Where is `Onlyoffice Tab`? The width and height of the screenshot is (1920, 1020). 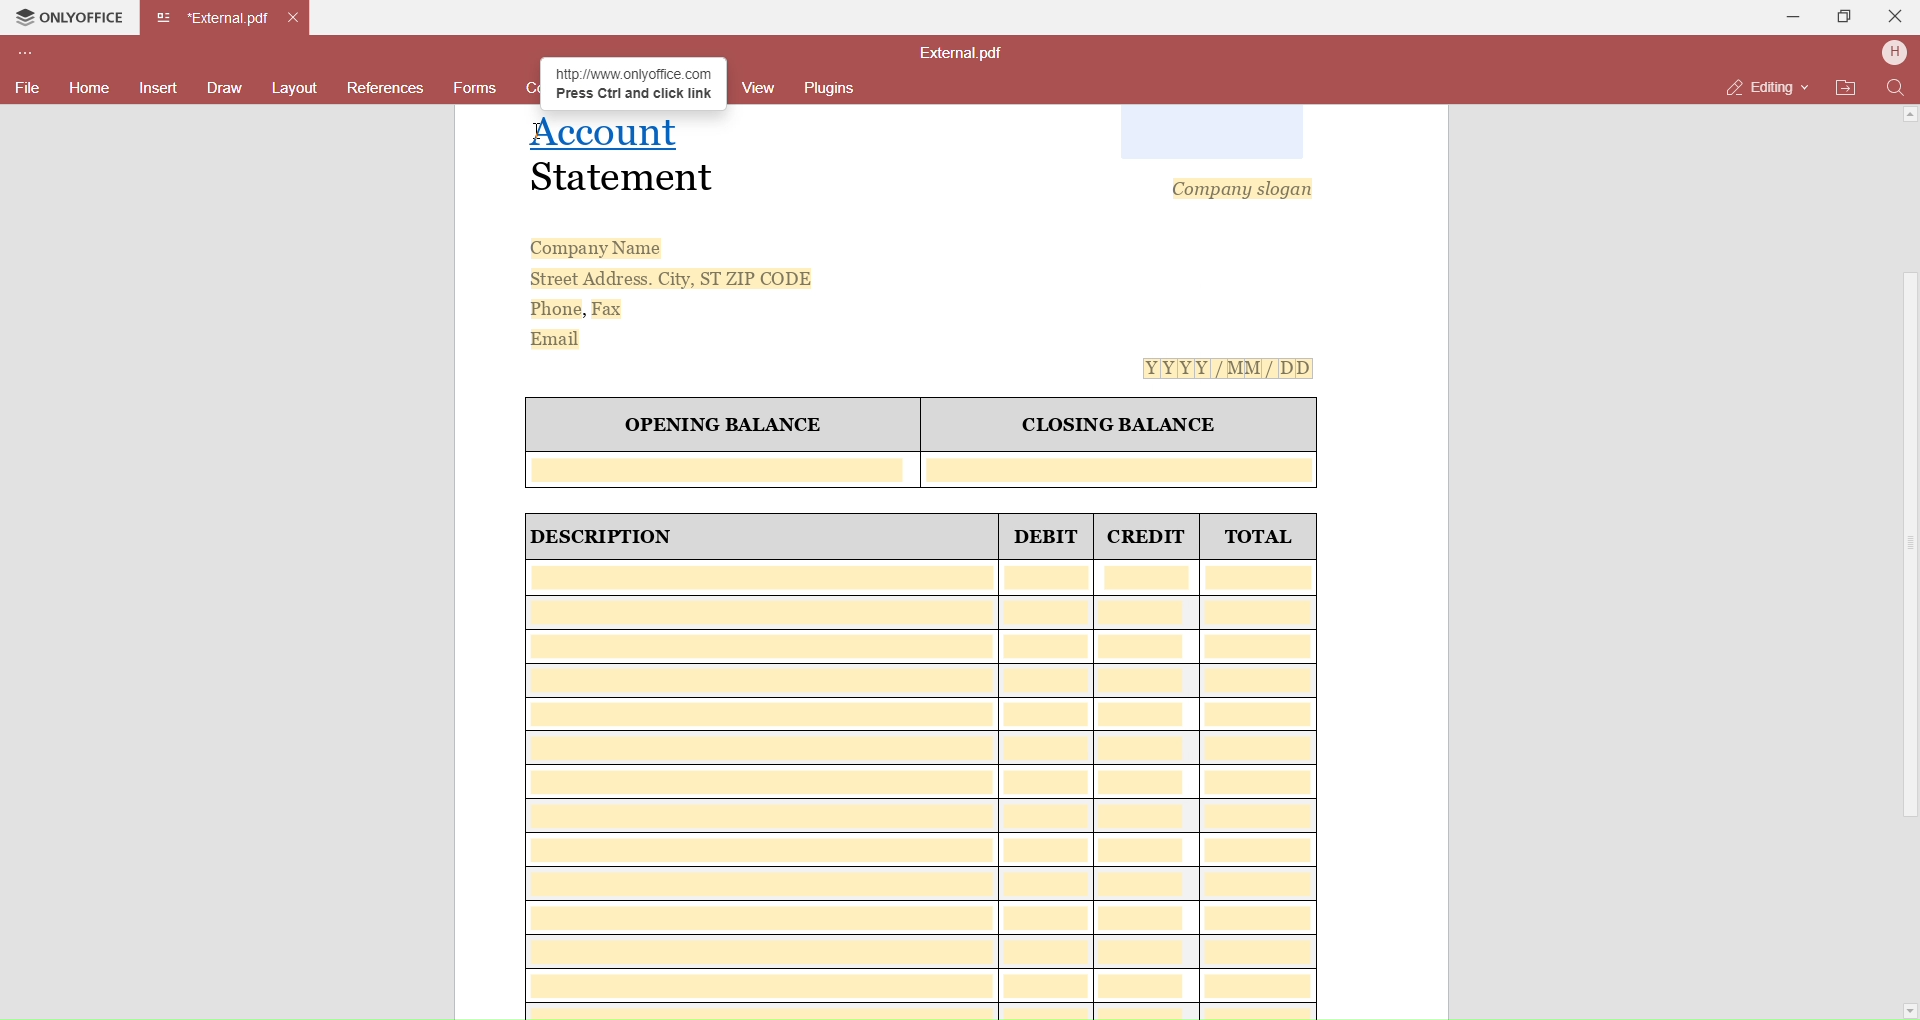 Onlyoffice Tab is located at coordinates (74, 19).